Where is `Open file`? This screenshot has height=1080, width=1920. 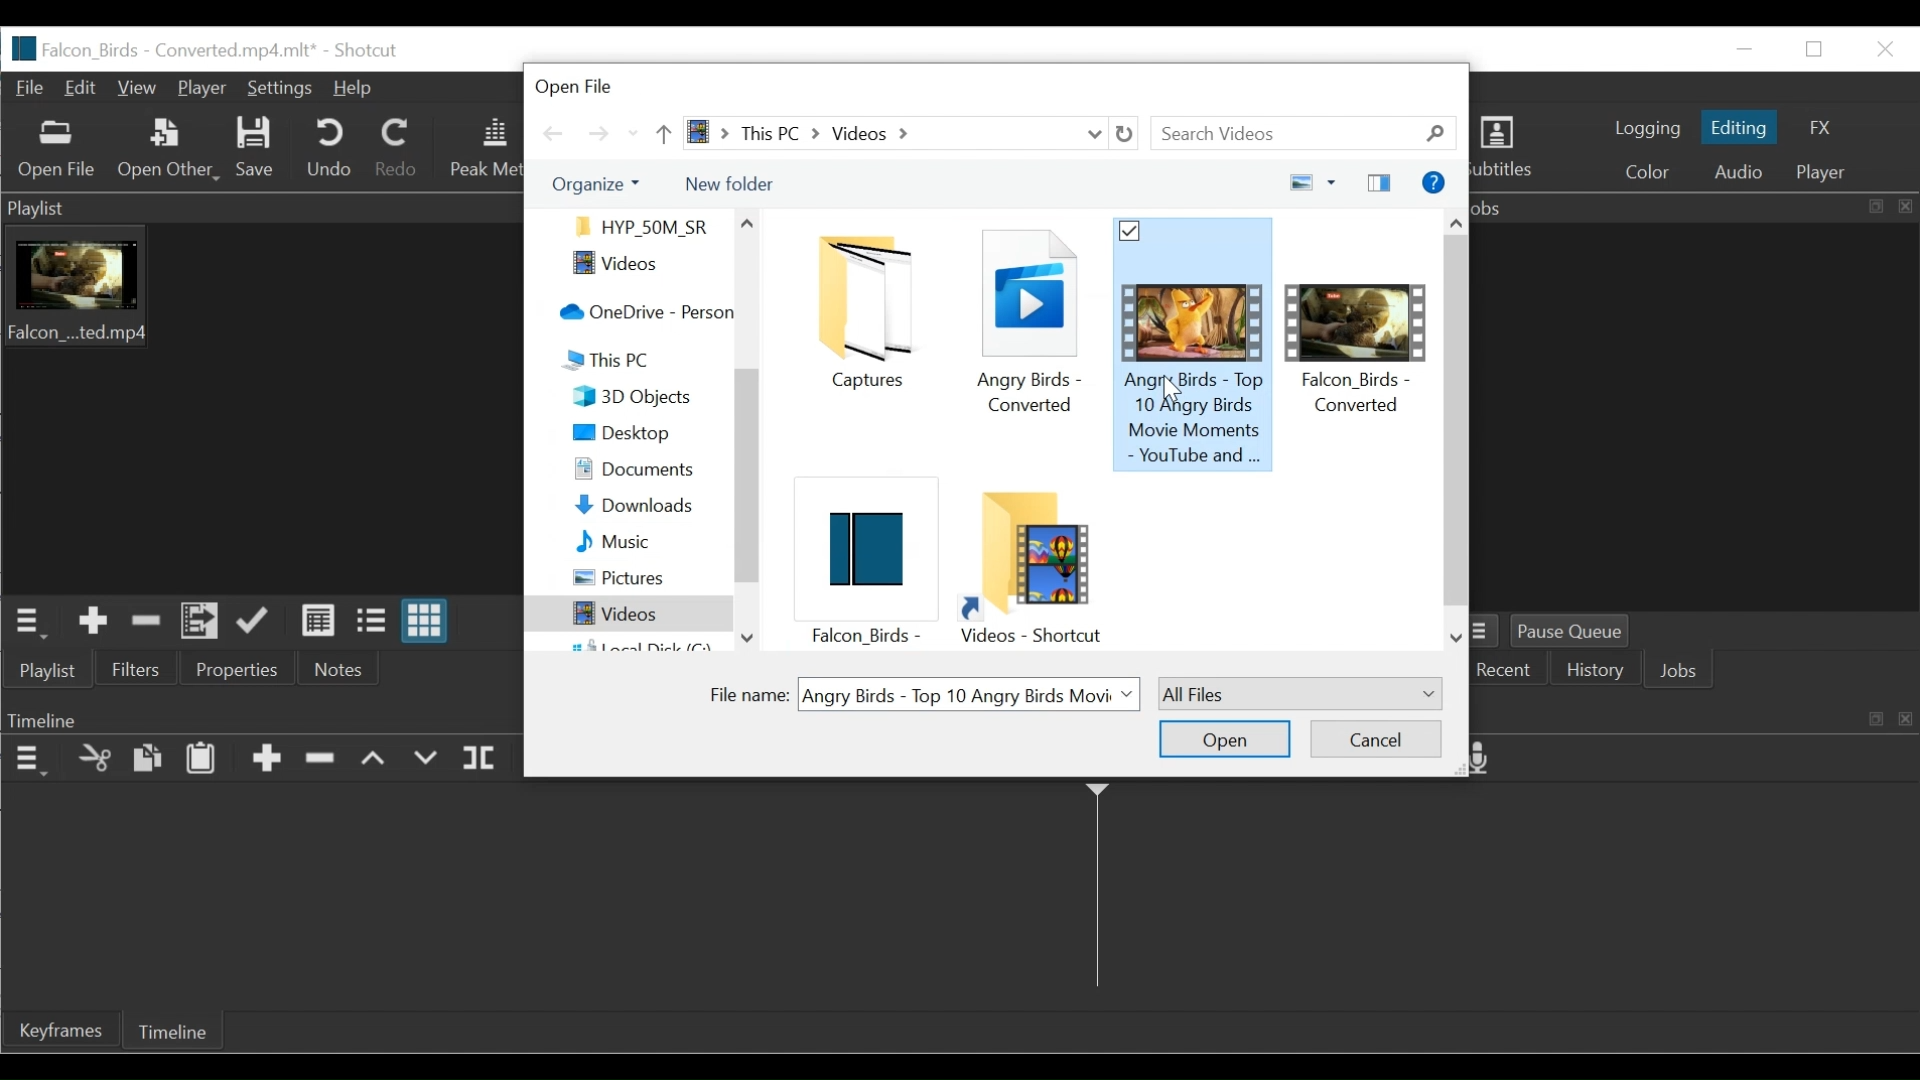 Open file is located at coordinates (590, 83).